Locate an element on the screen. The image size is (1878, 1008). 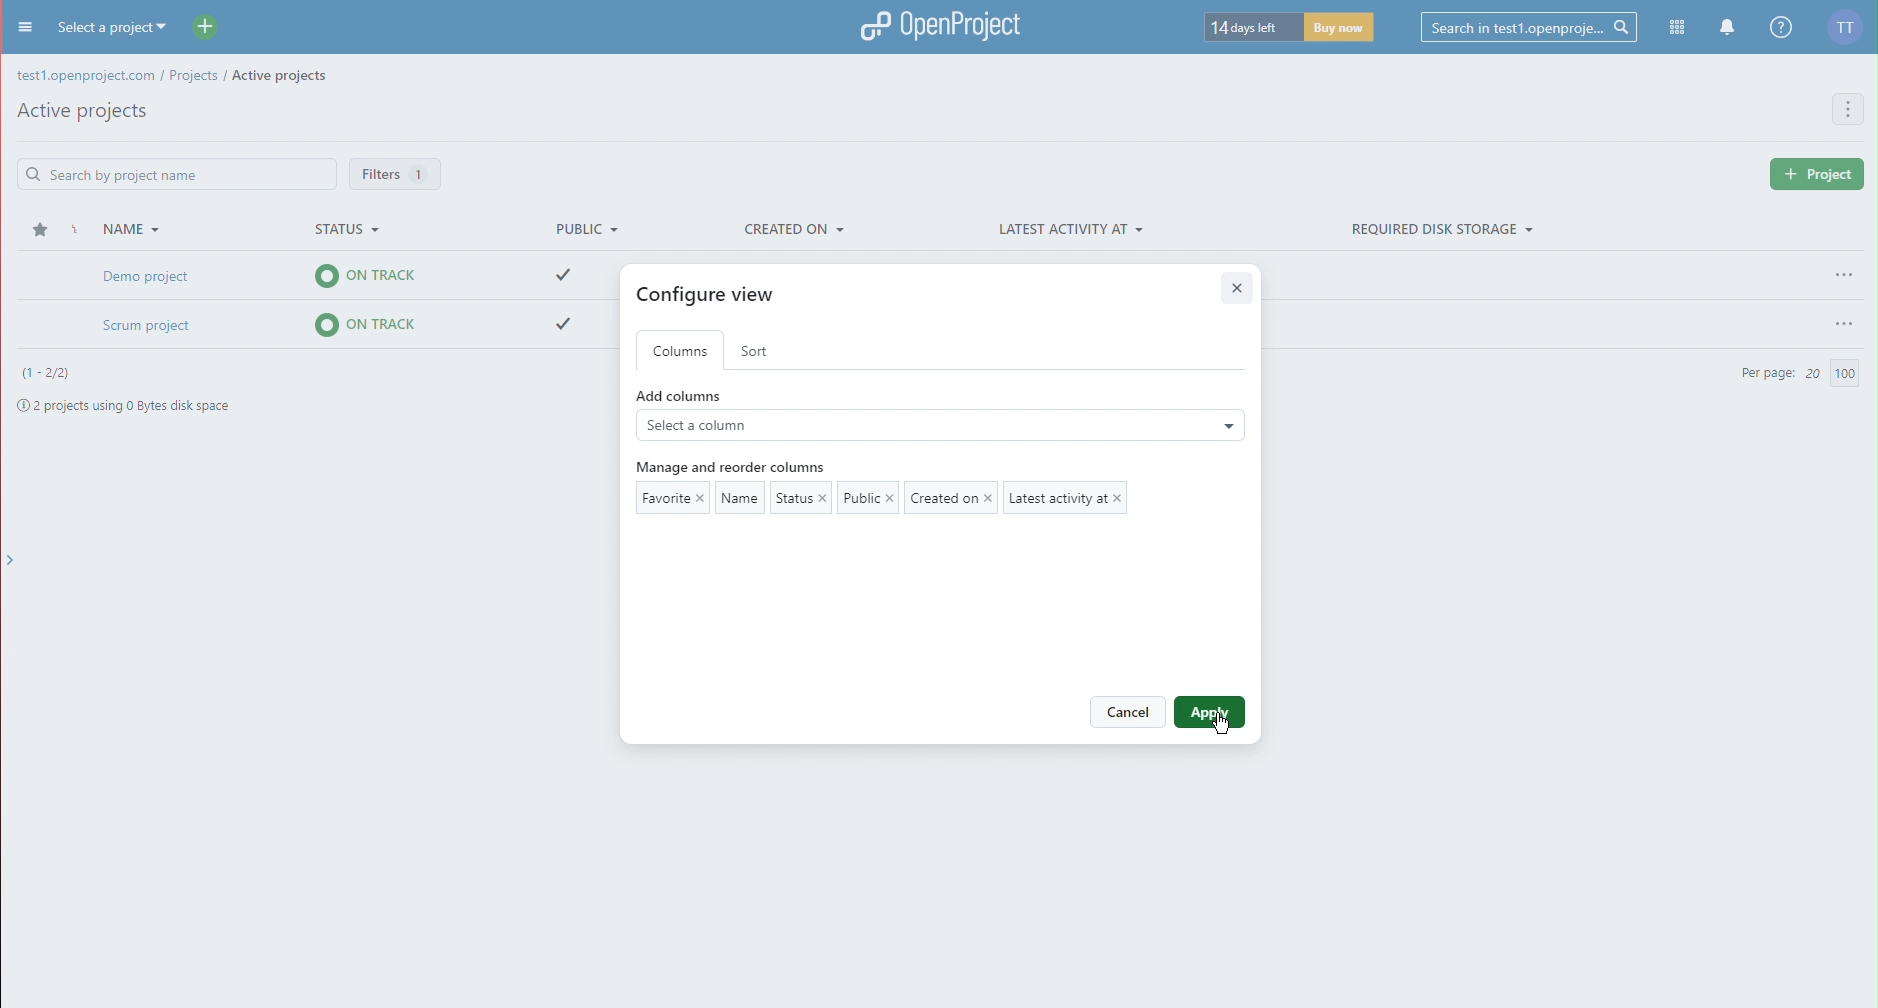
Scrum project is located at coordinates (340, 328).